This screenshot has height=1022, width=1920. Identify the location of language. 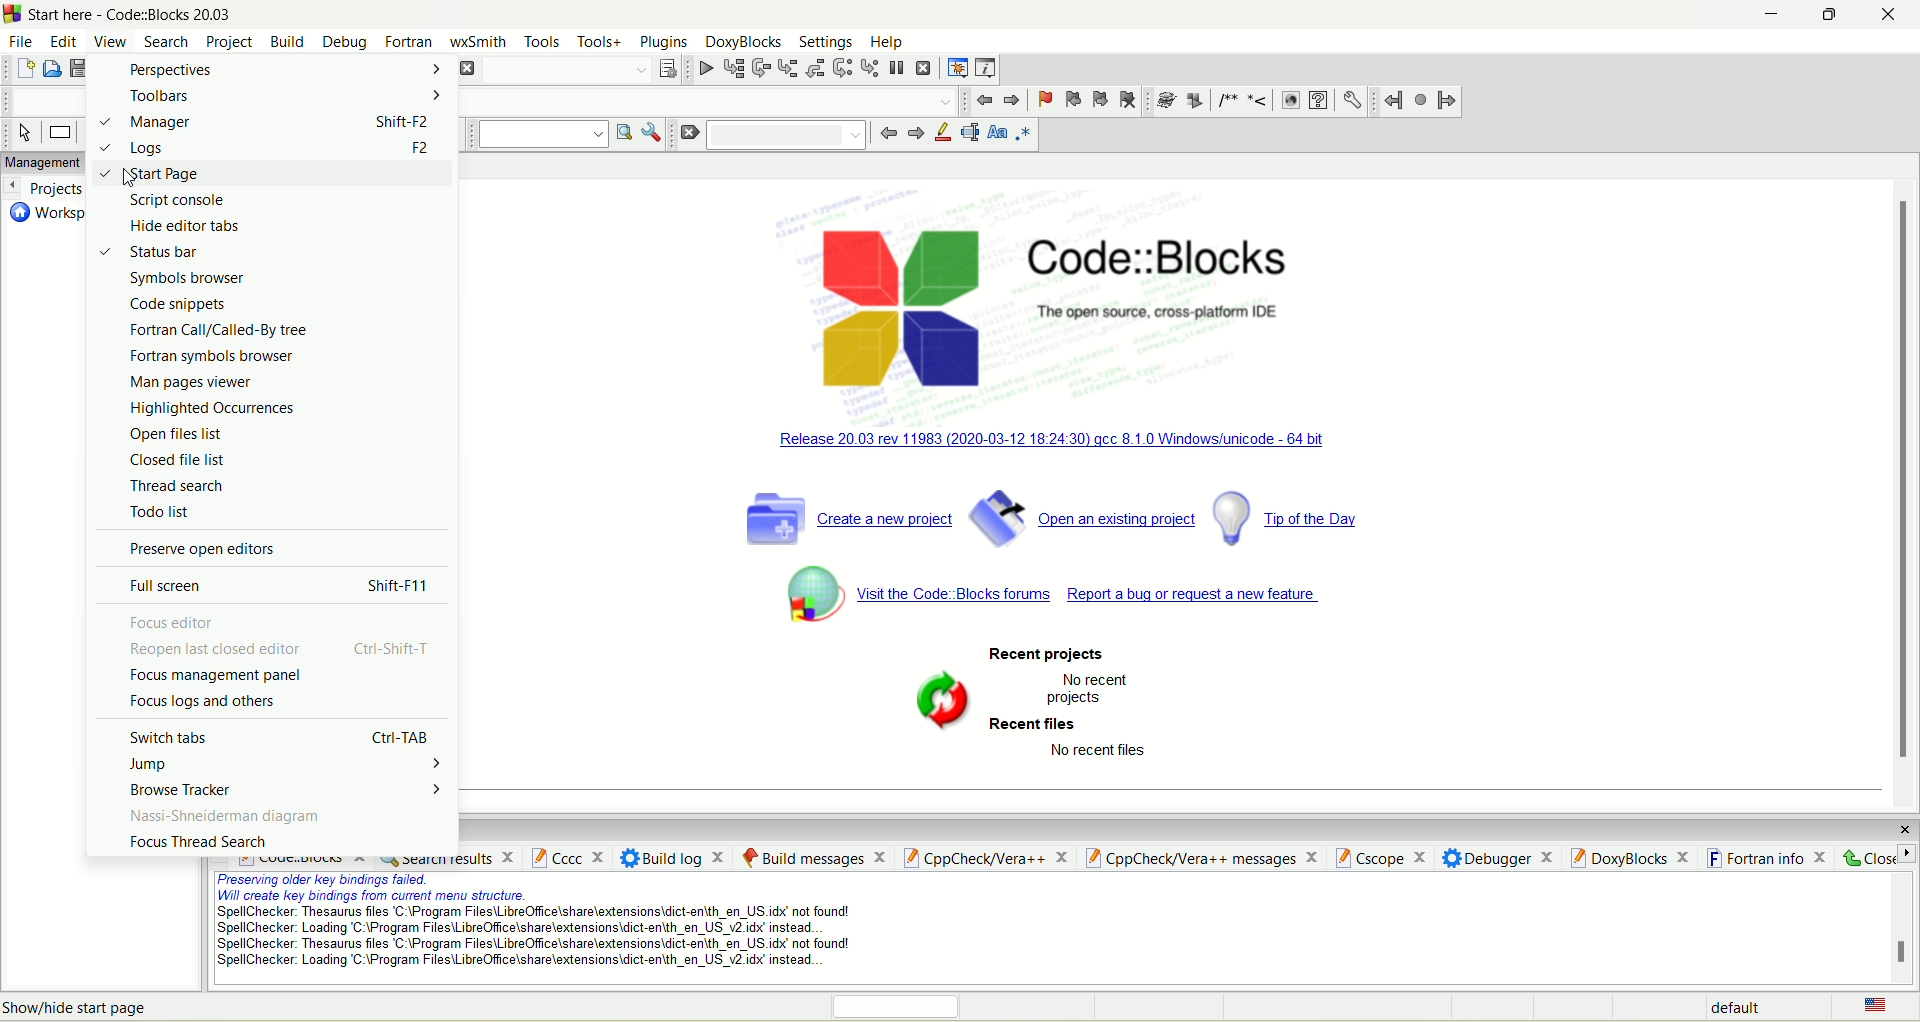
(1873, 1006).